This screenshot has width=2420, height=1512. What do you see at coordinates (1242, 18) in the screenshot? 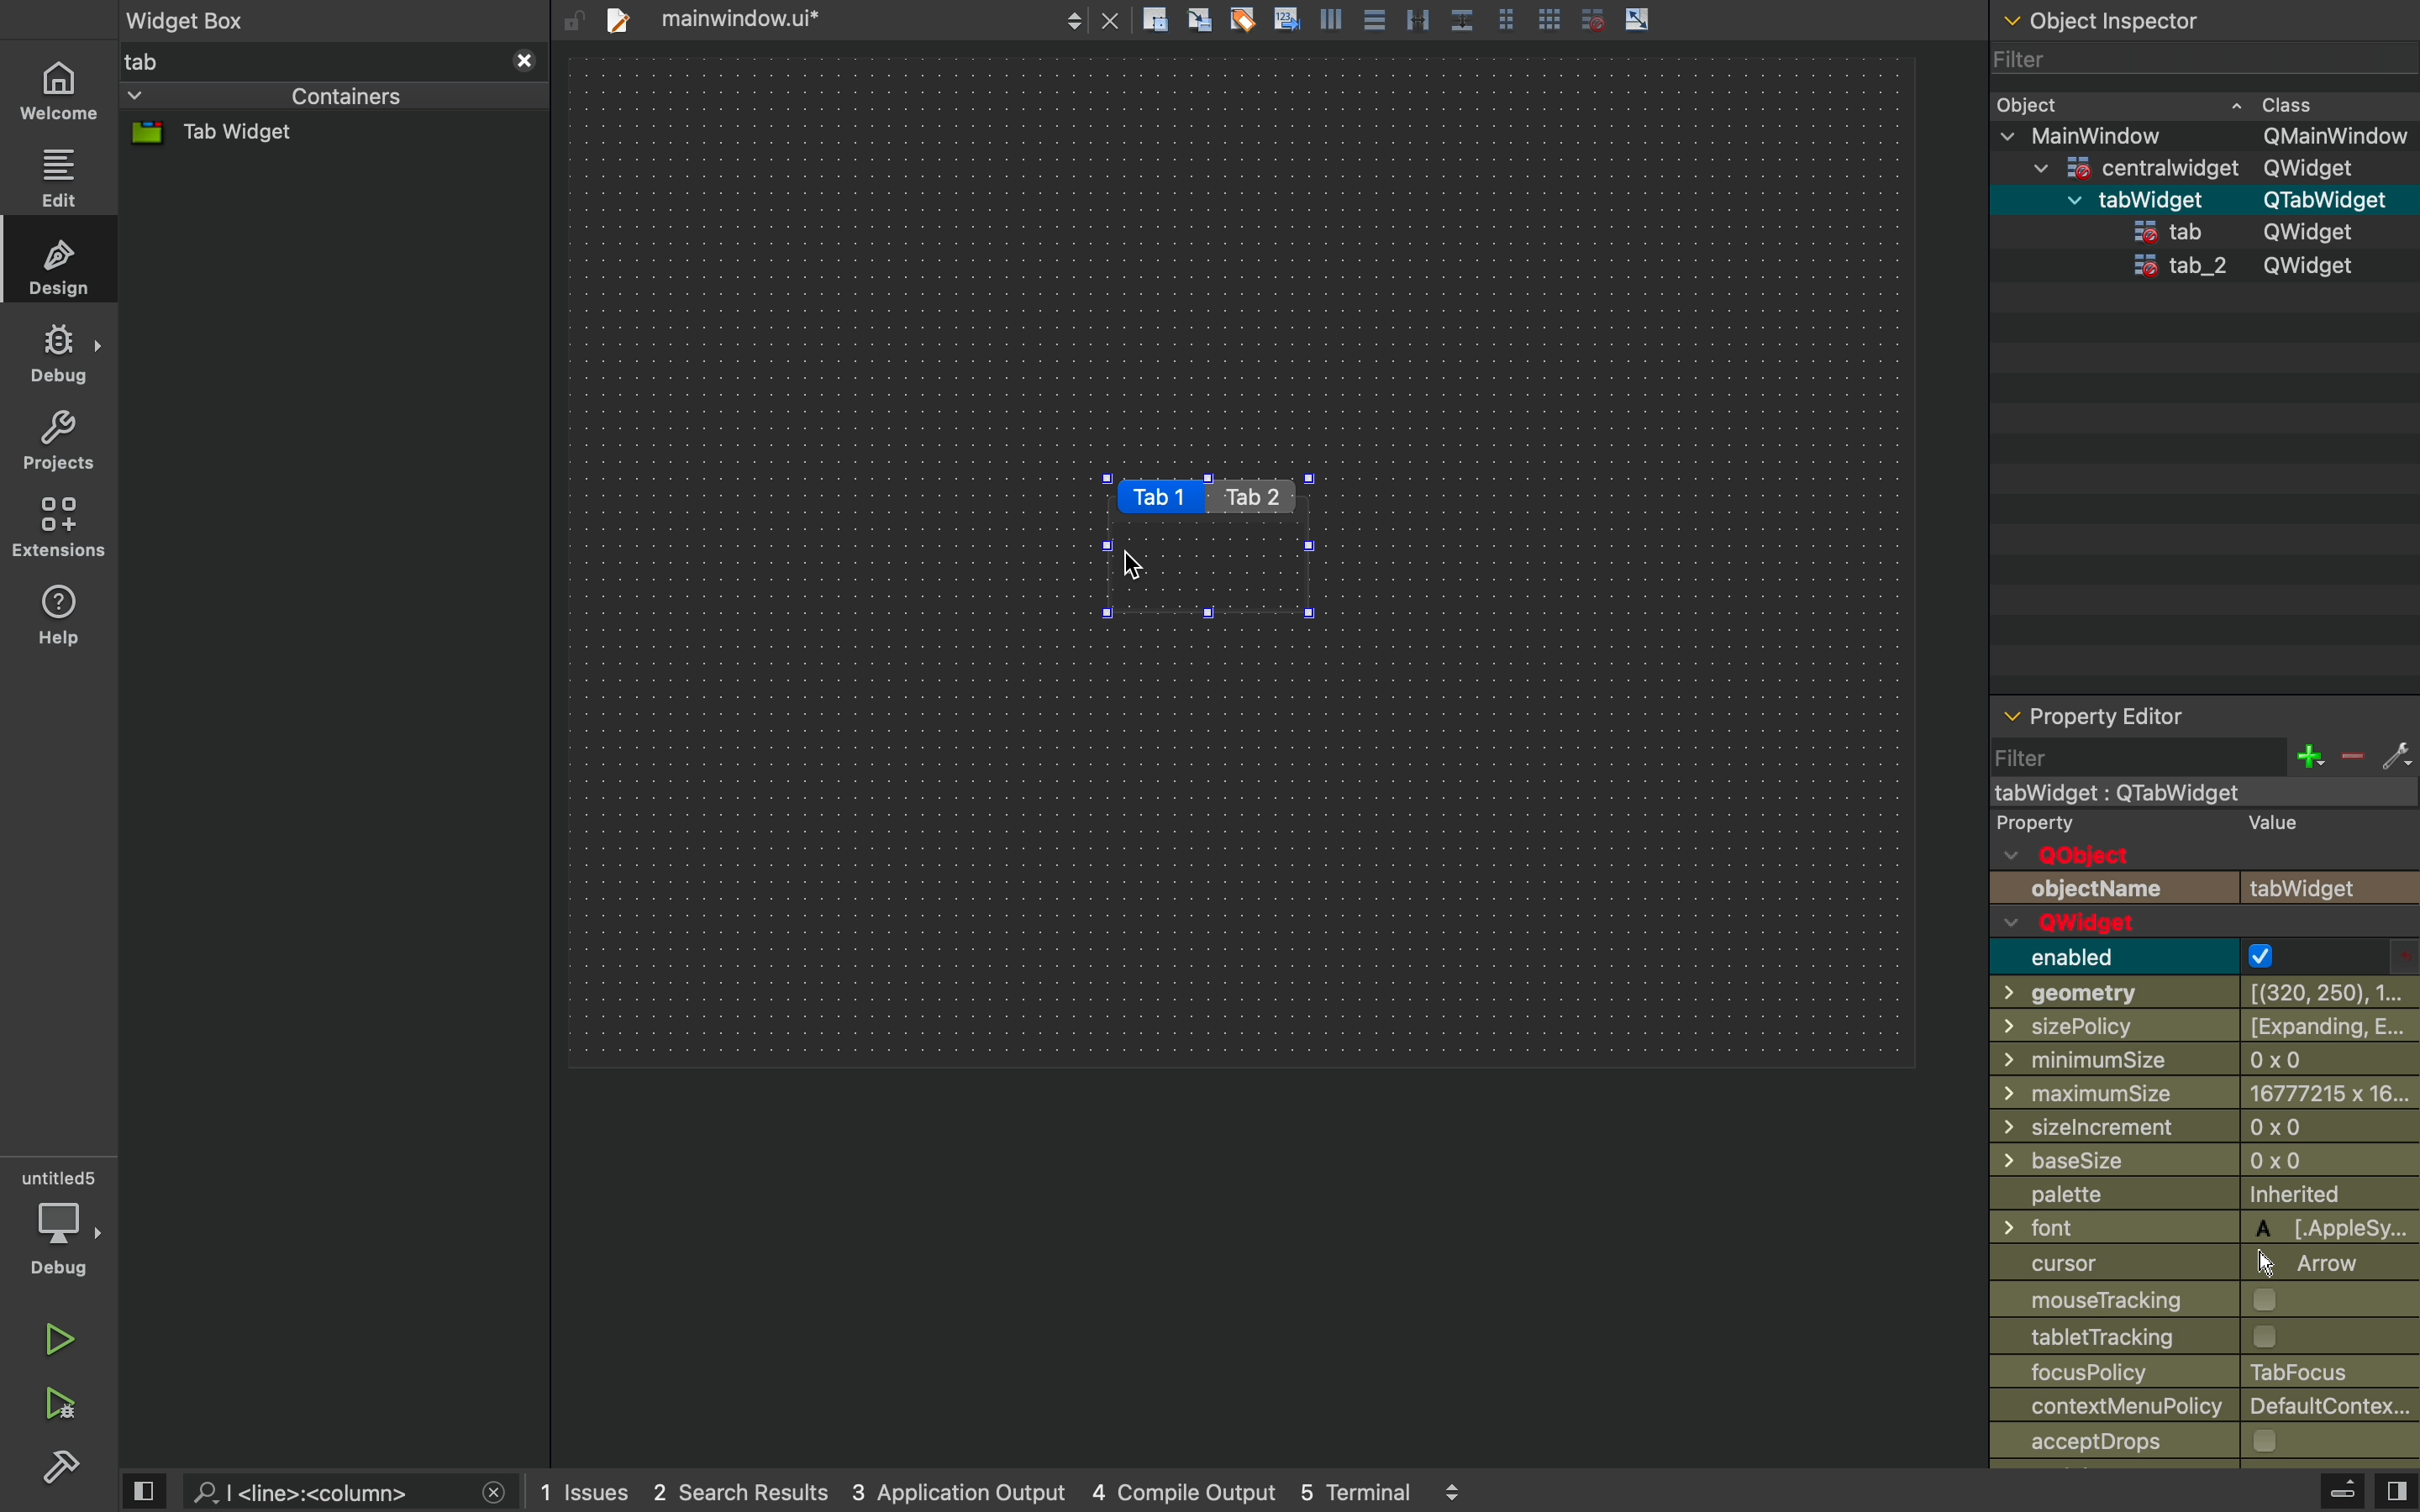
I see `tagging` at bounding box center [1242, 18].